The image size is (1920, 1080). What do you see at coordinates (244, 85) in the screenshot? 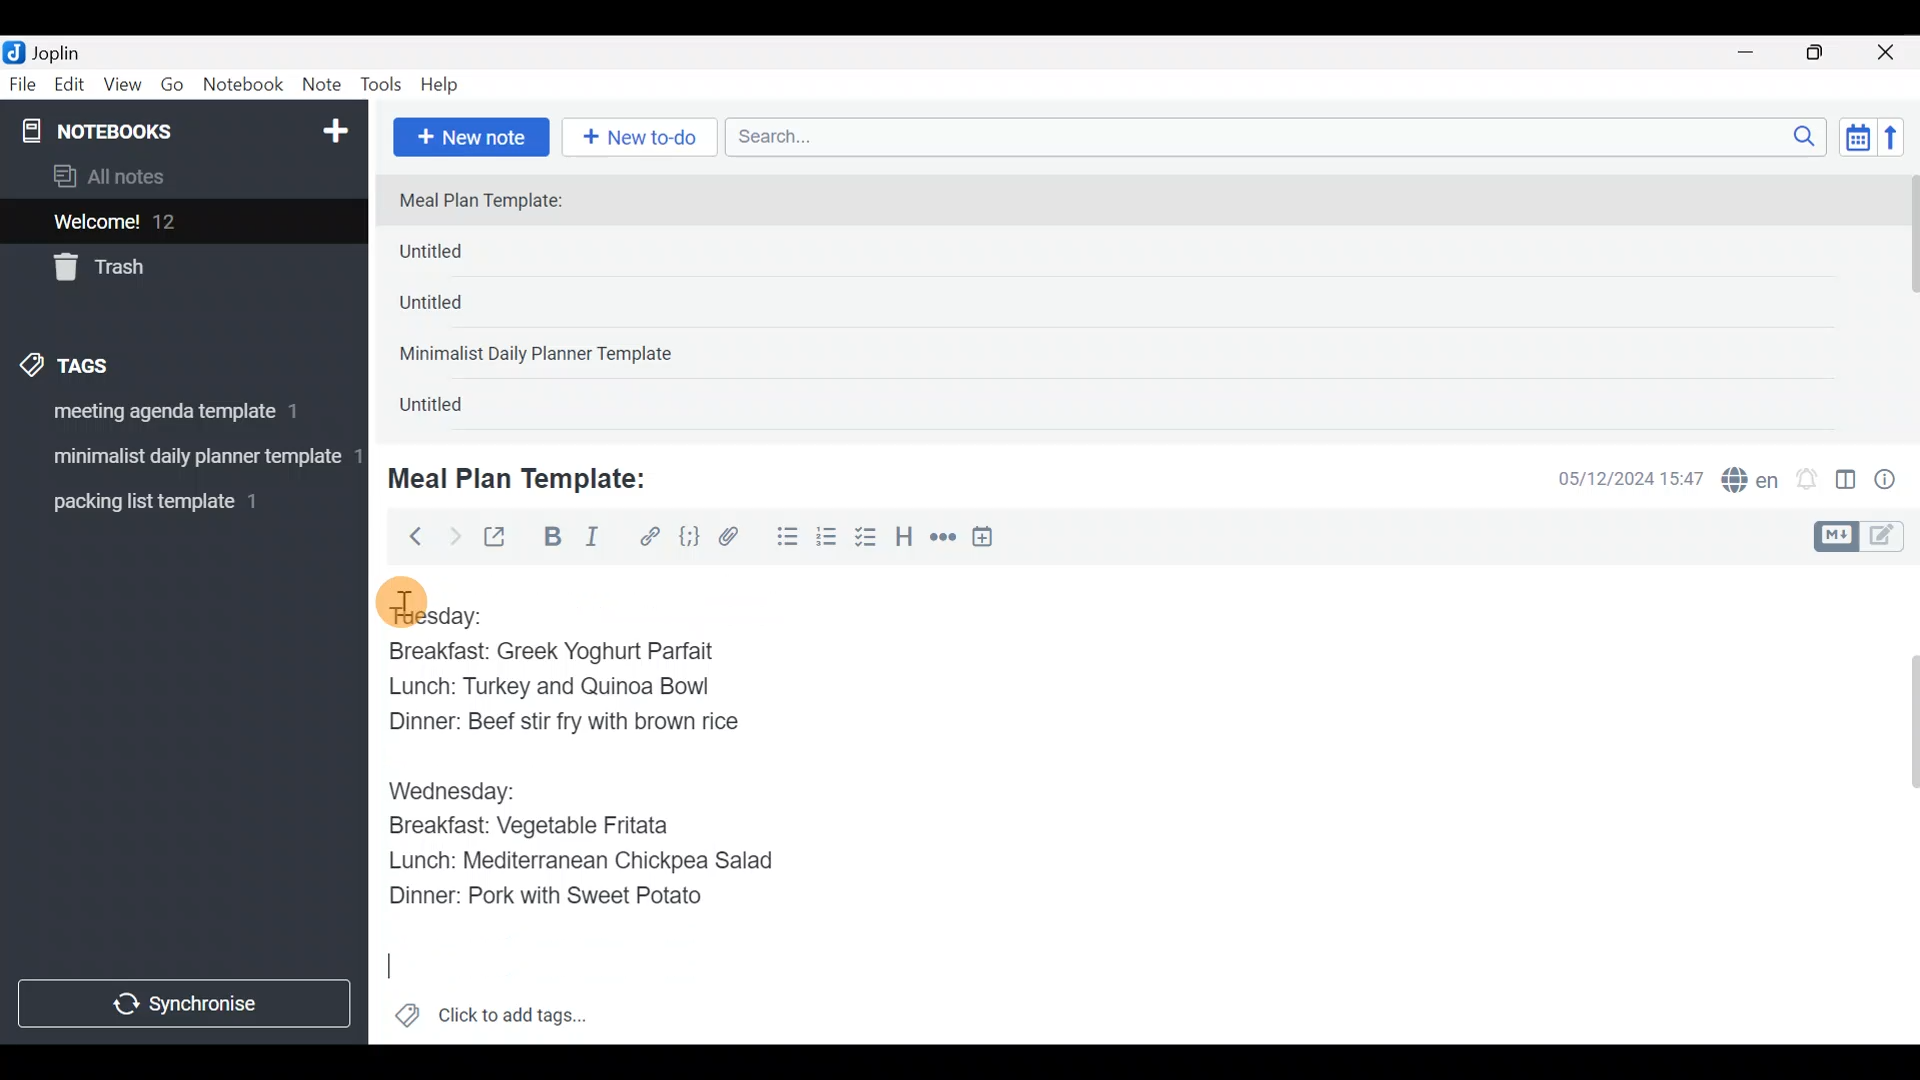
I see `Notebook` at bounding box center [244, 85].